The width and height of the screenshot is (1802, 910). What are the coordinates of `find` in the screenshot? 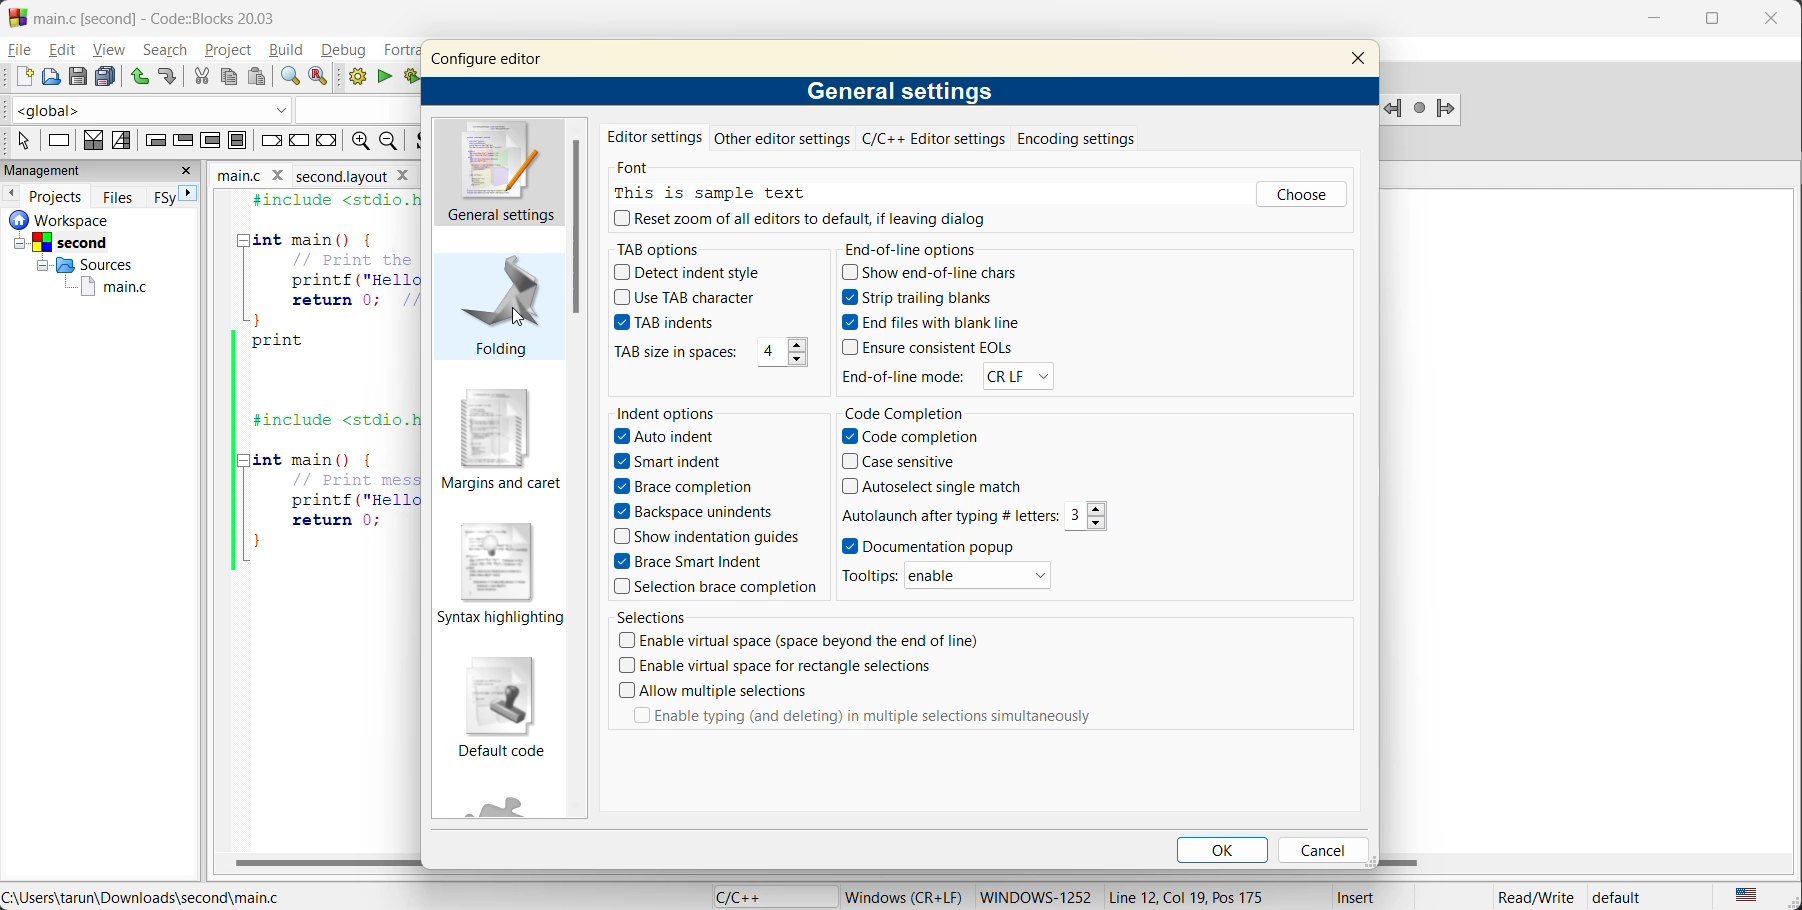 It's located at (290, 75).